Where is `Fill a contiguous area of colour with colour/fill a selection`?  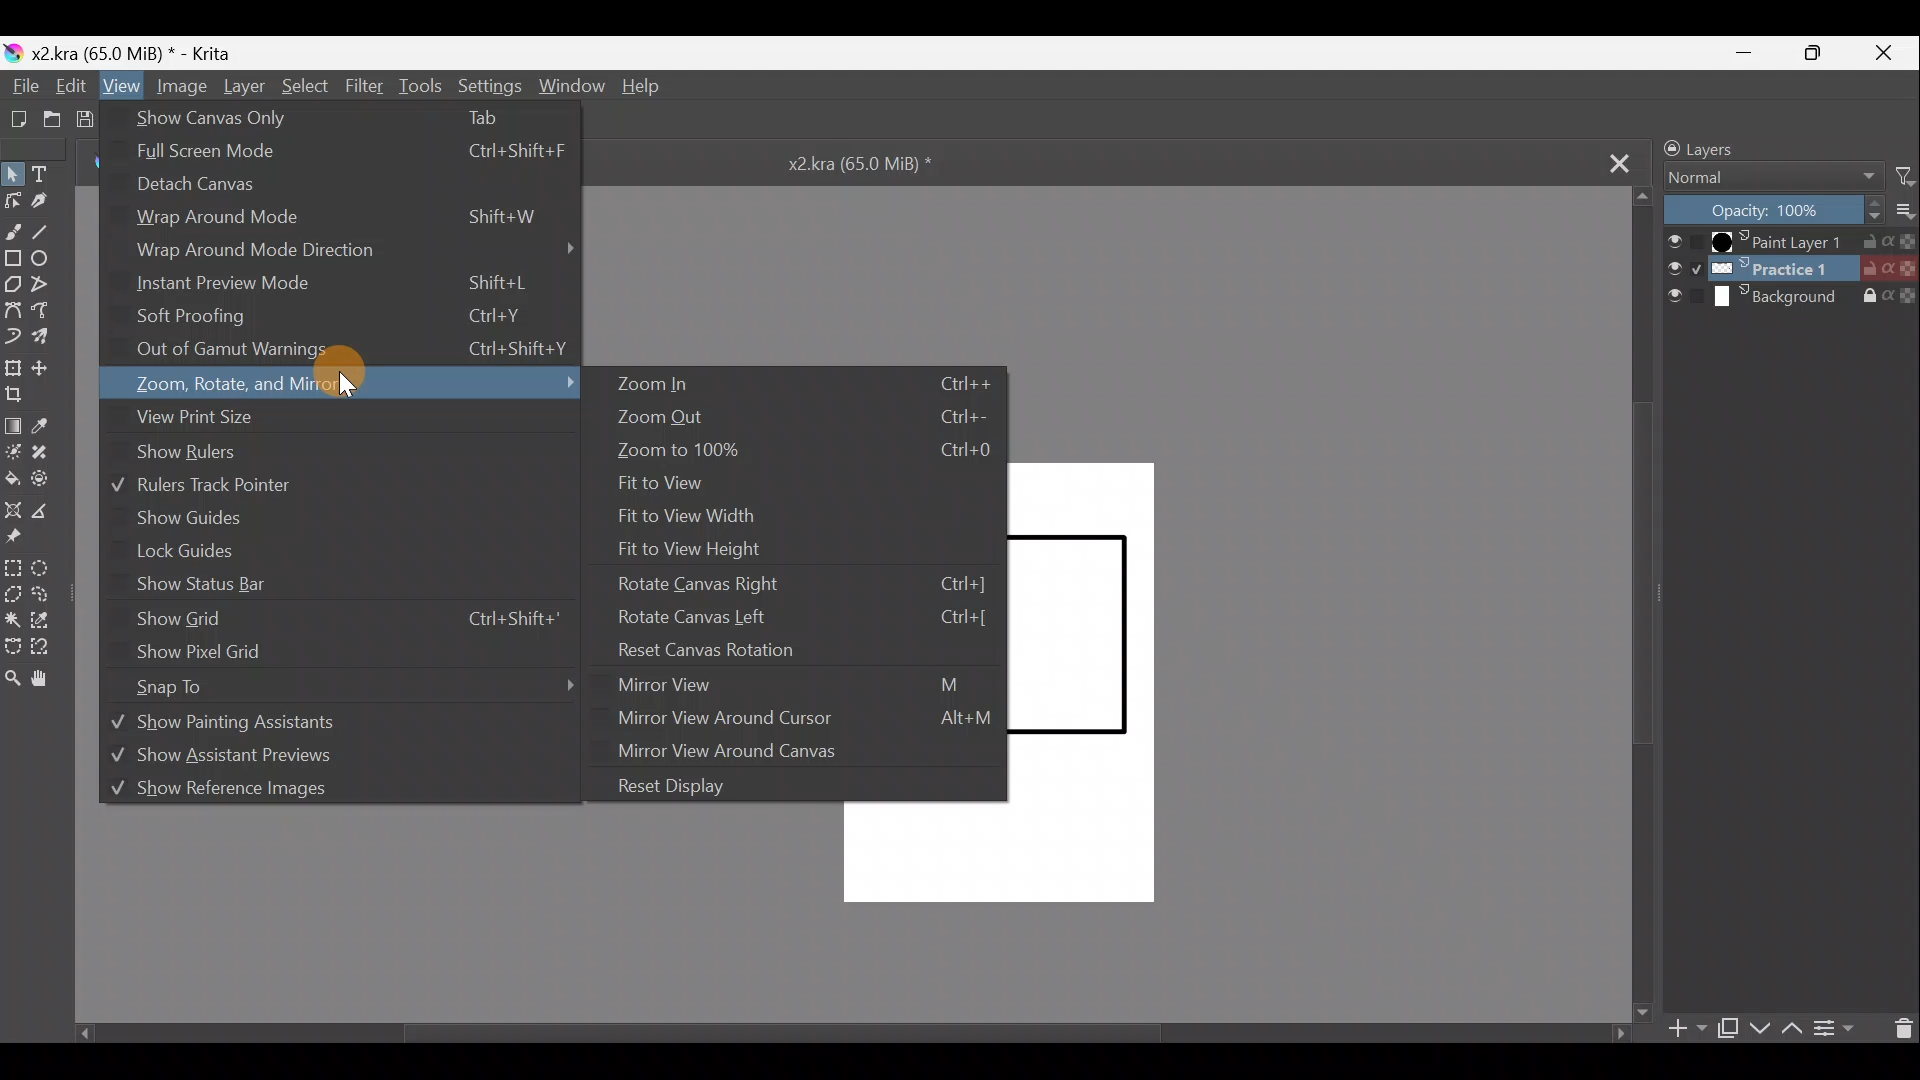
Fill a contiguous area of colour with colour/fill a selection is located at coordinates (12, 477).